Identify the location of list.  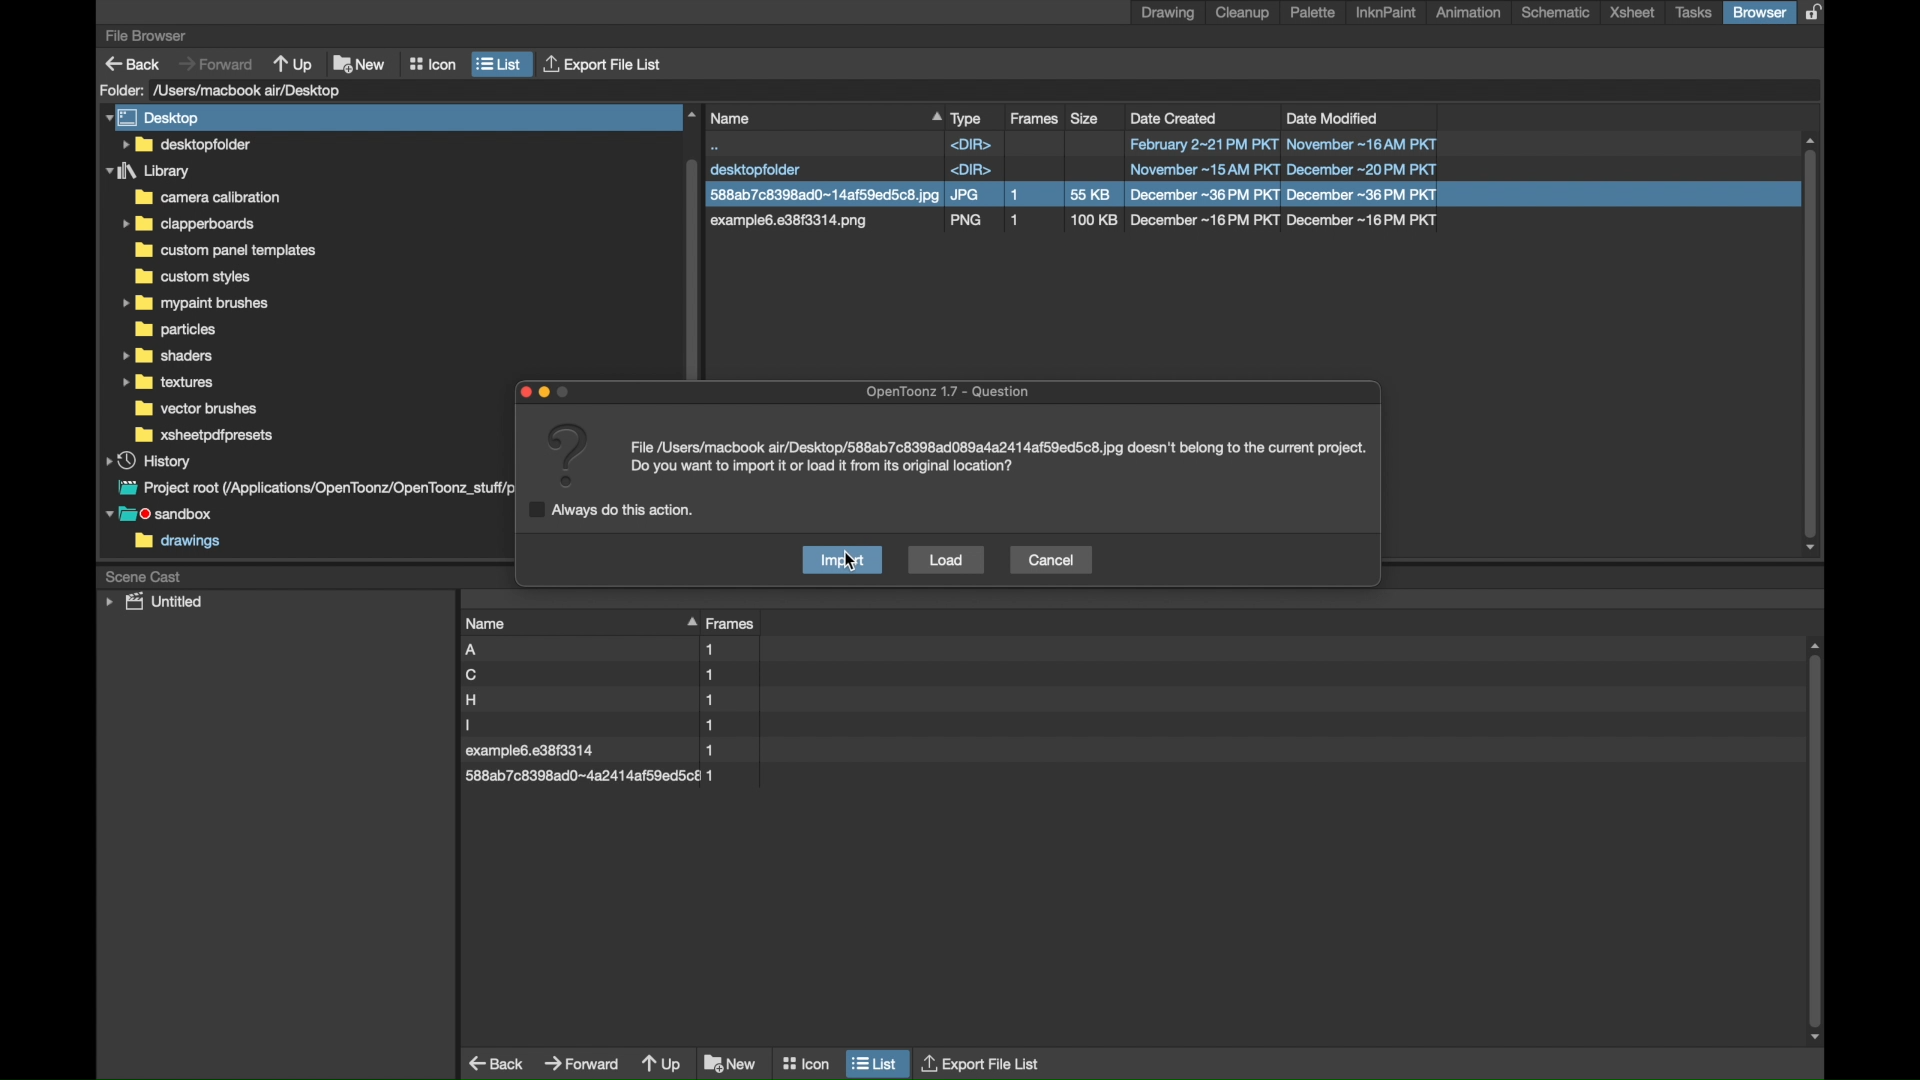
(500, 64).